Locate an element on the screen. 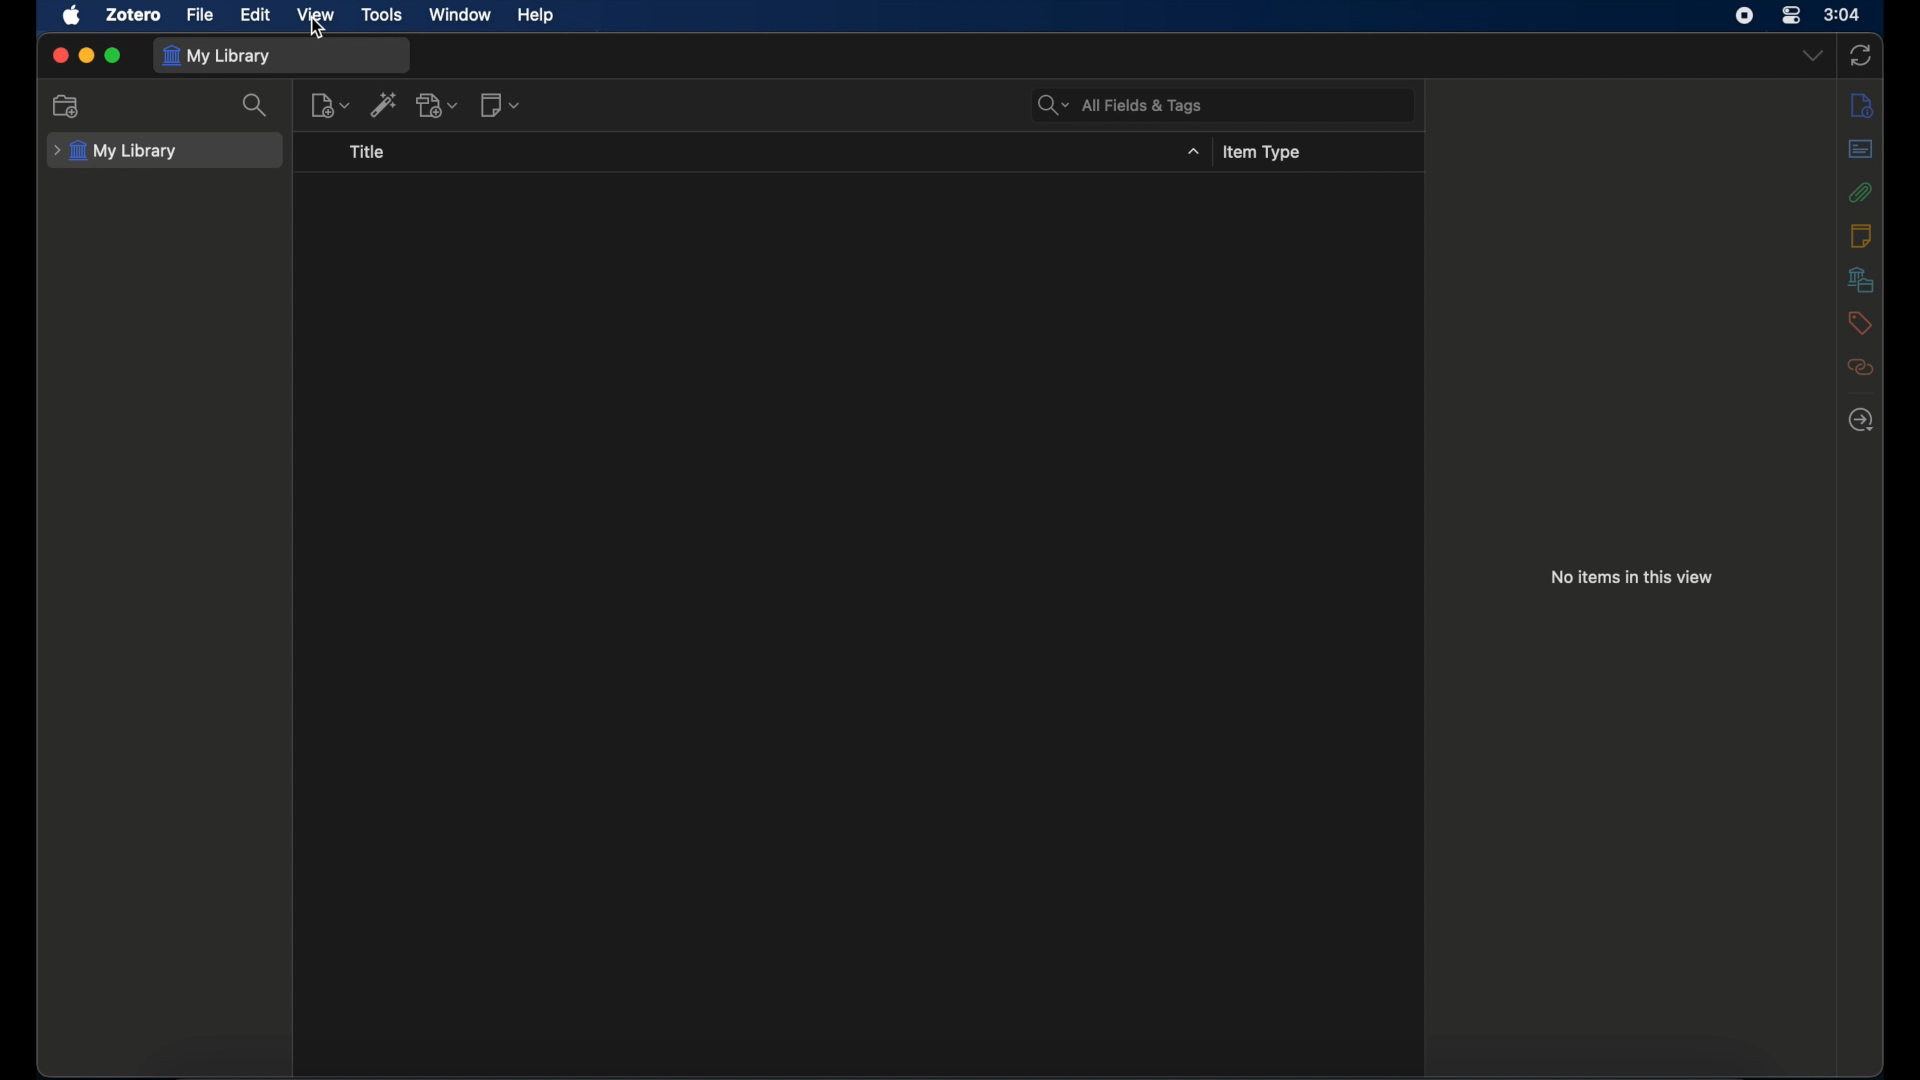 This screenshot has width=1920, height=1080. dropdown is located at coordinates (1195, 152).